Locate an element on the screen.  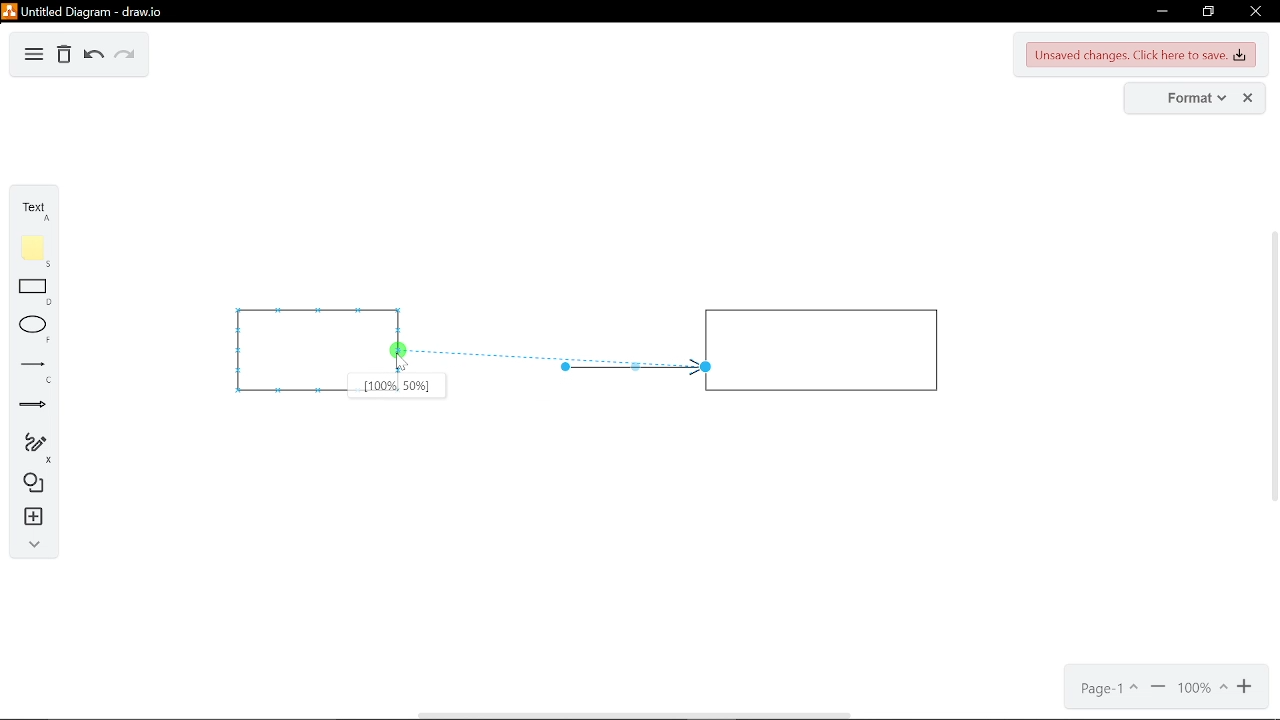
close is located at coordinates (1248, 98).